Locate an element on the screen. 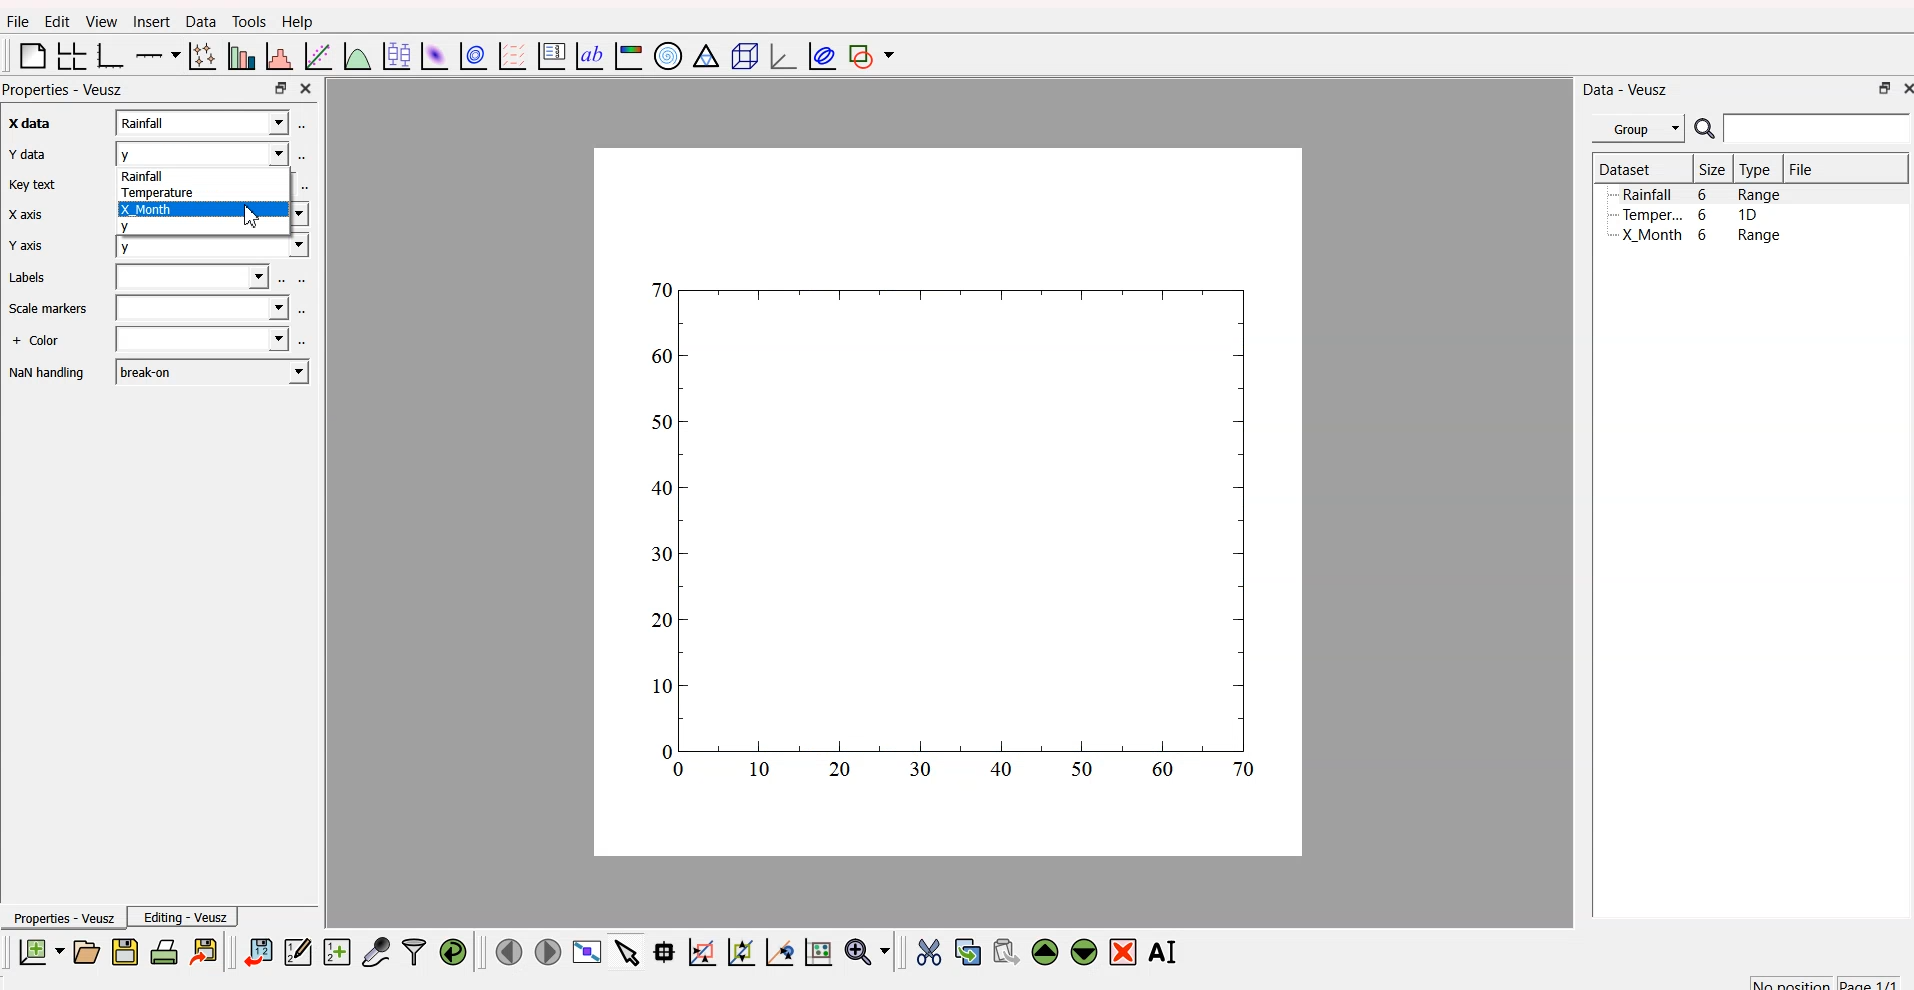  Flle is located at coordinates (18, 24).